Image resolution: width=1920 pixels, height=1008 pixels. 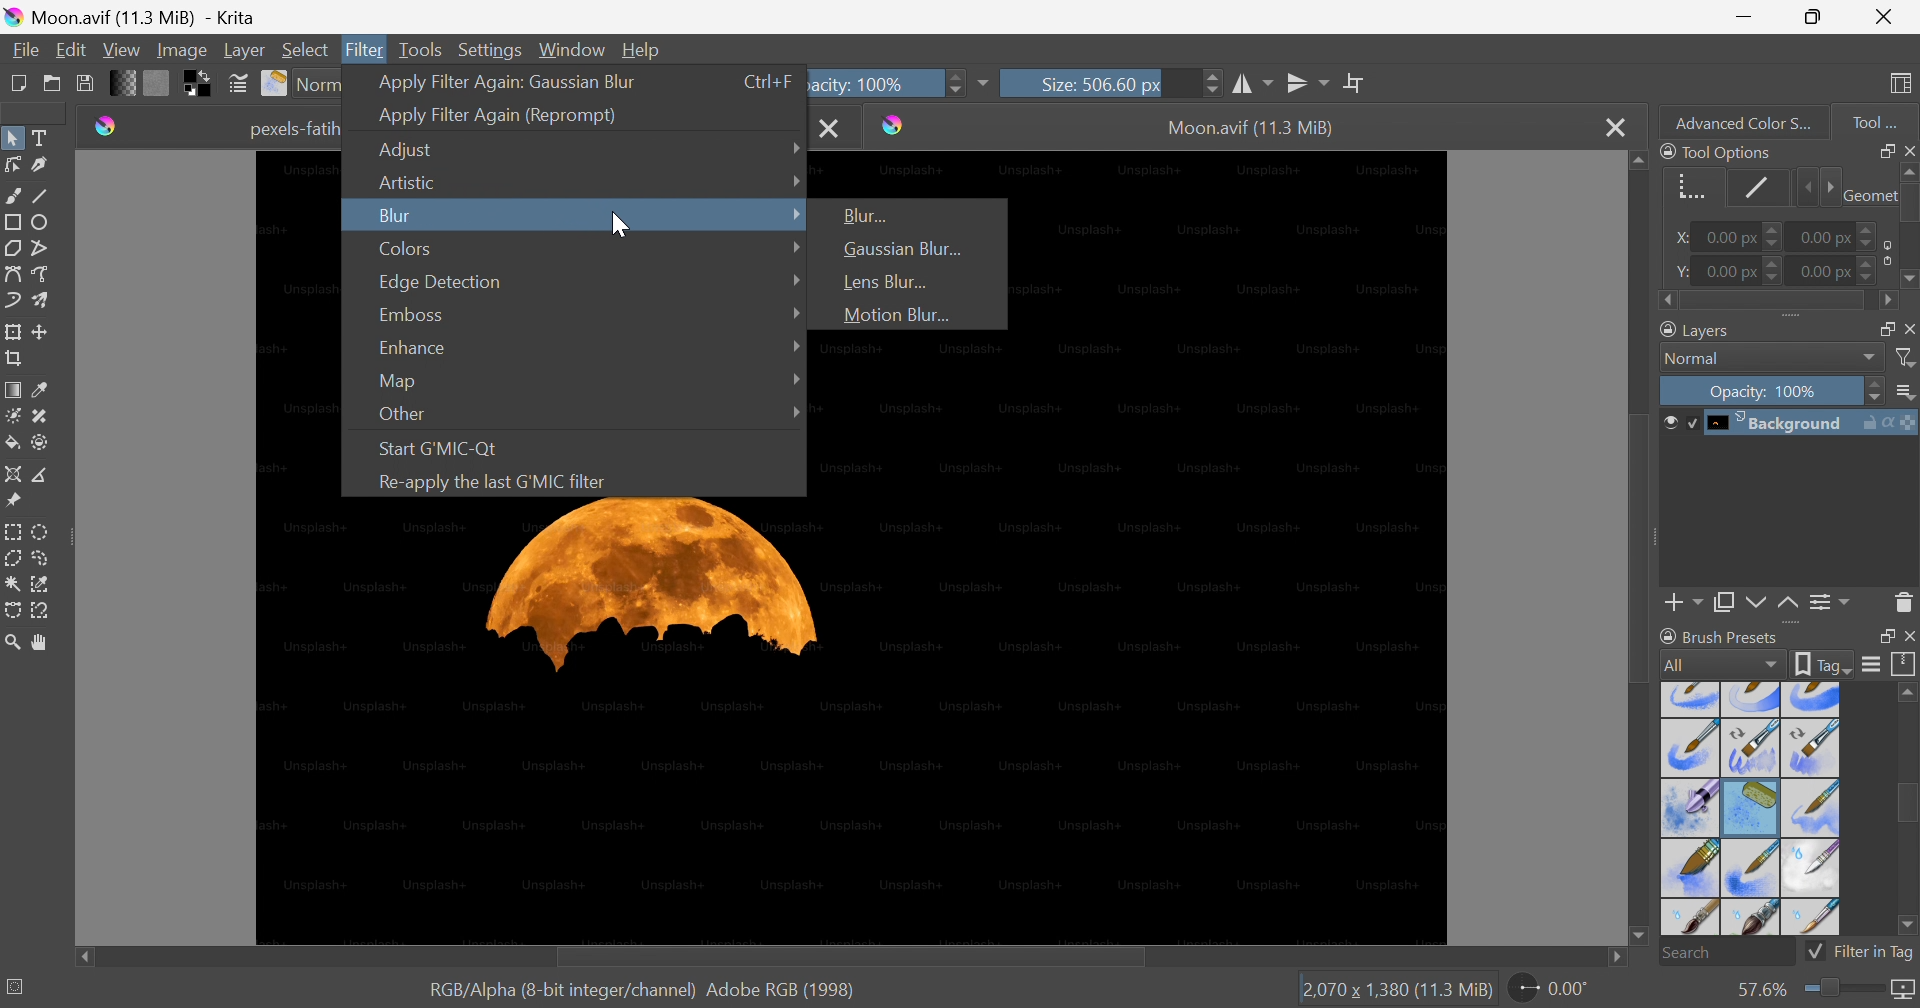 I want to click on Size: 506.60 px, so click(x=1111, y=82).